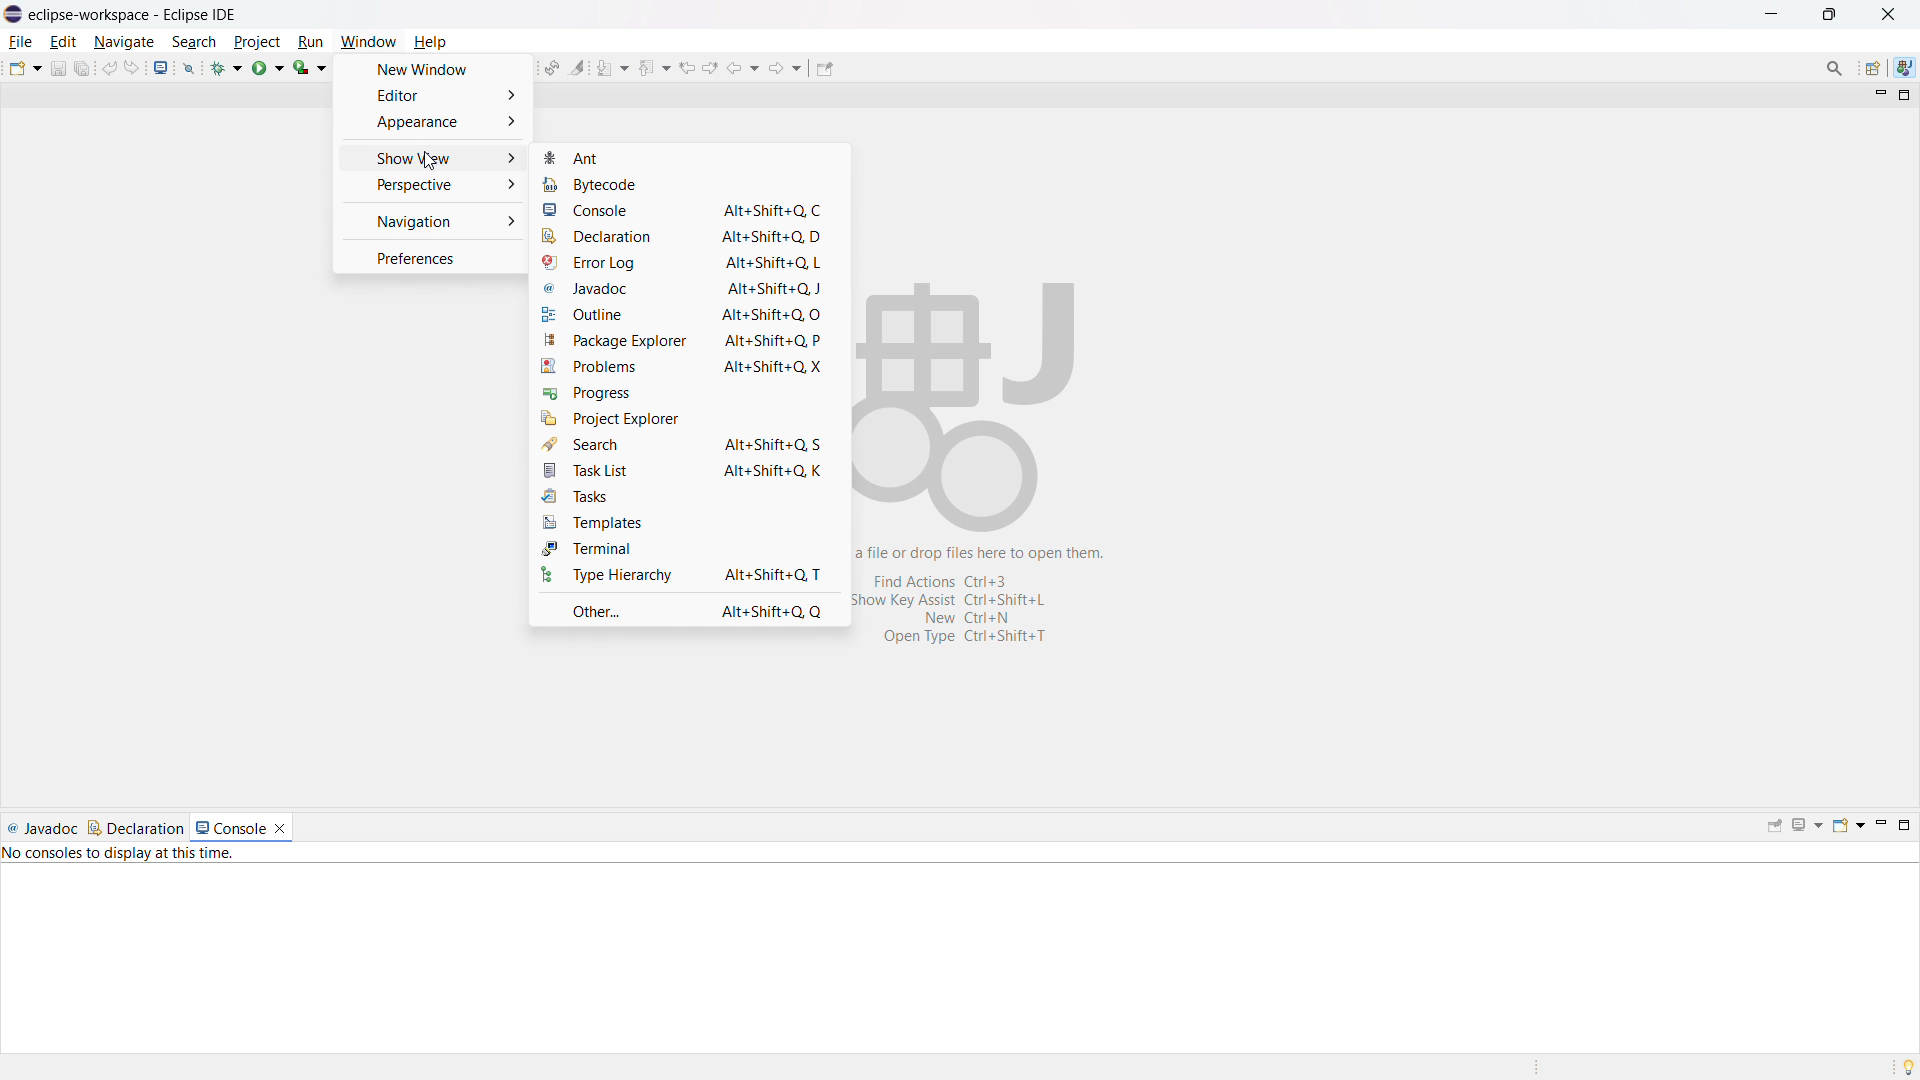  What do you see at coordinates (552, 68) in the screenshot?
I see `toggle ant editor auto reconcile` at bounding box center [552, 68].